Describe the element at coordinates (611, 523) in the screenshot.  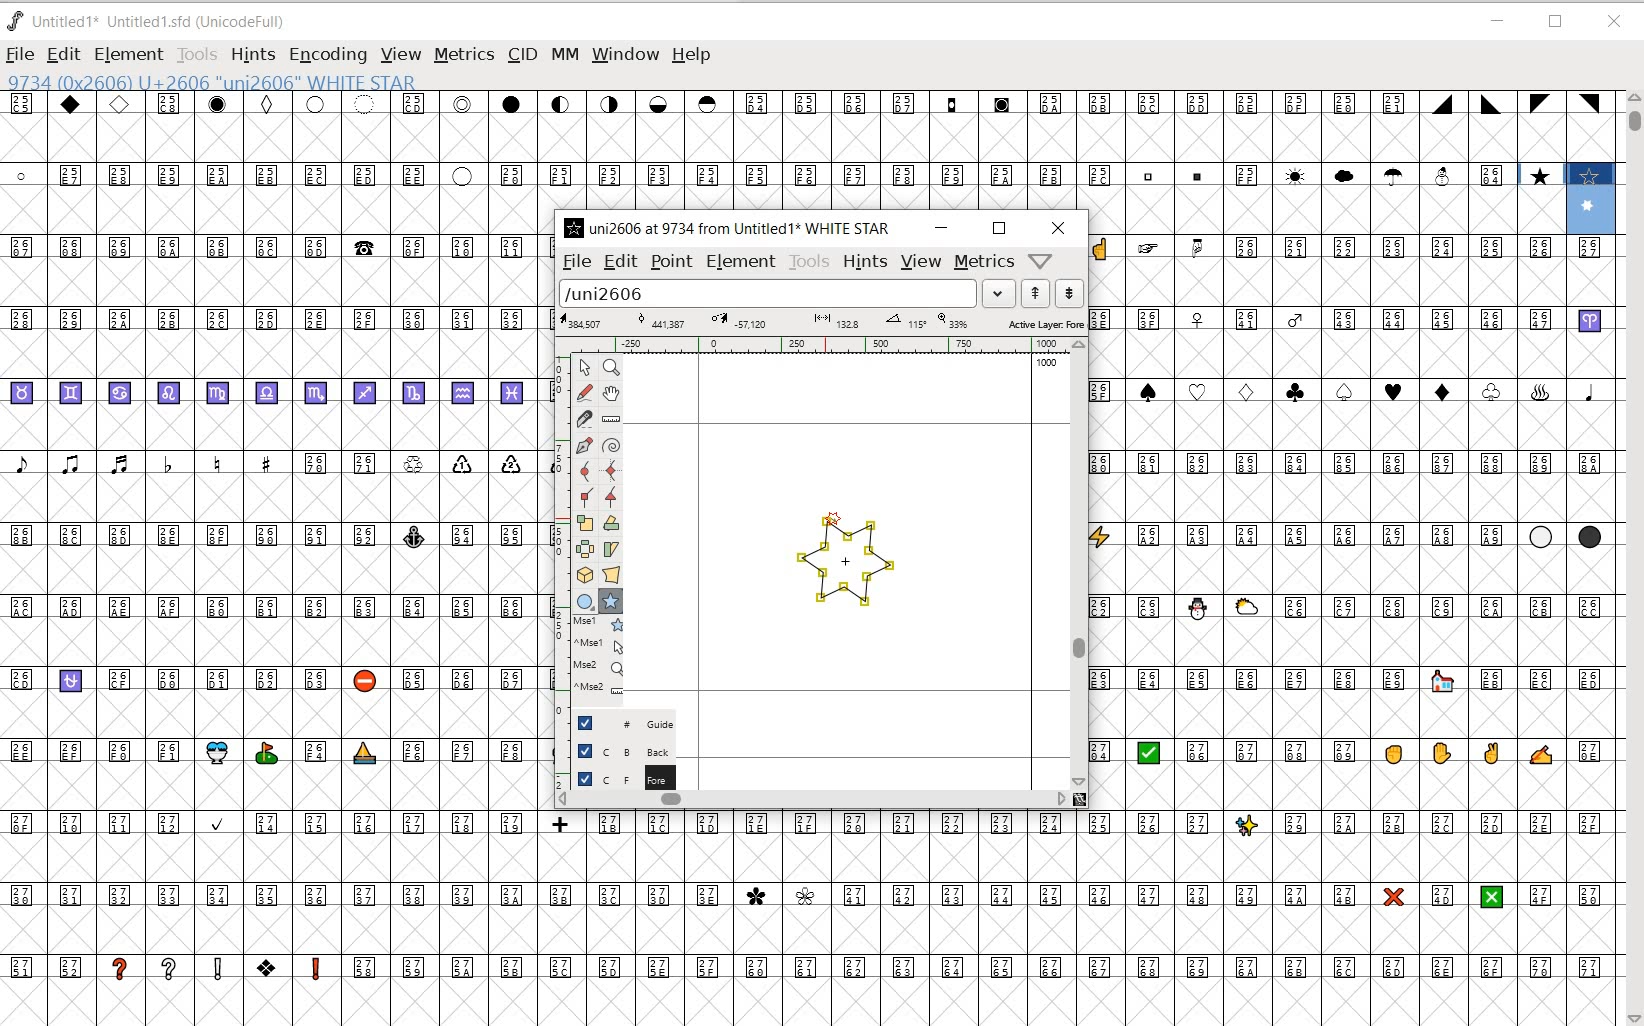
I see `ROTATE THE SELECTION` at that location.